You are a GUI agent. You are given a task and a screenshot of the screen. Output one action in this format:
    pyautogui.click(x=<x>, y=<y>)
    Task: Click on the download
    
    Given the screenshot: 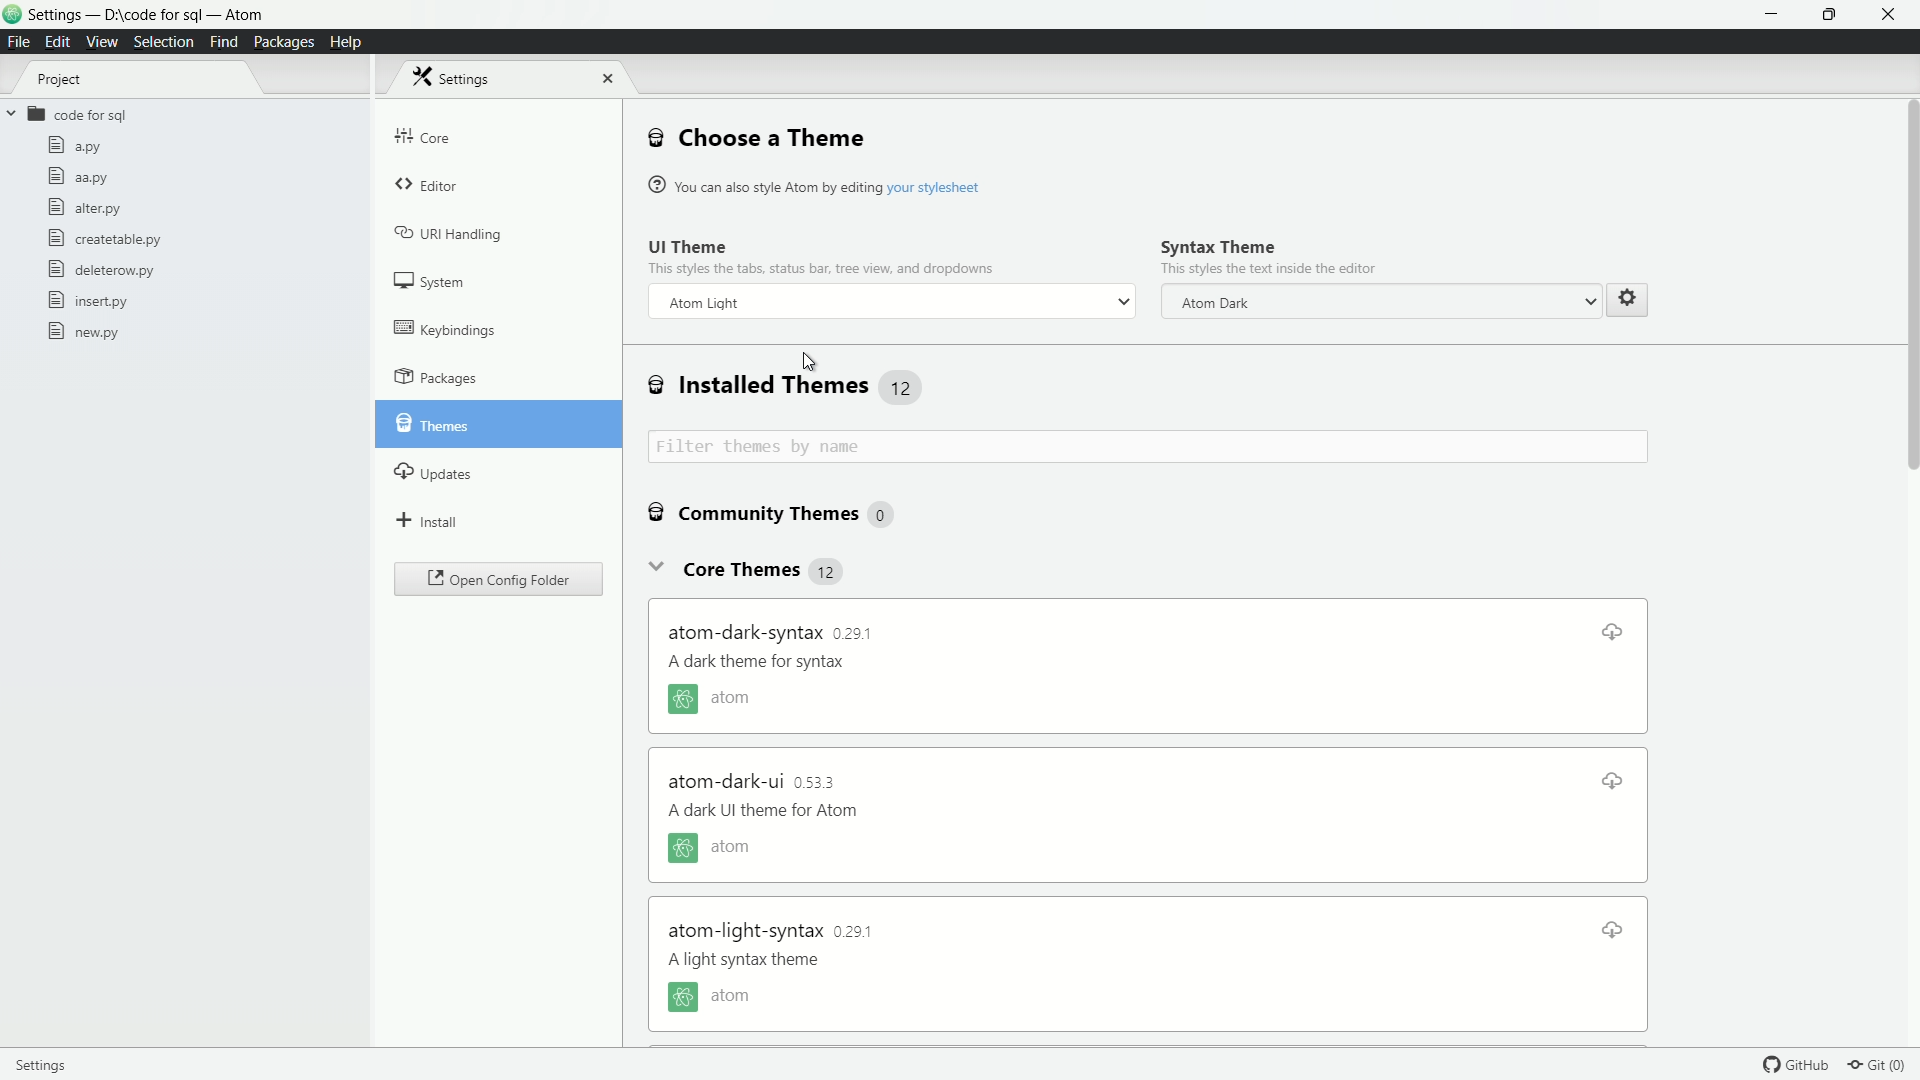 What is the action you would take?
    pyautogui.click(x=1600, y=628)
    